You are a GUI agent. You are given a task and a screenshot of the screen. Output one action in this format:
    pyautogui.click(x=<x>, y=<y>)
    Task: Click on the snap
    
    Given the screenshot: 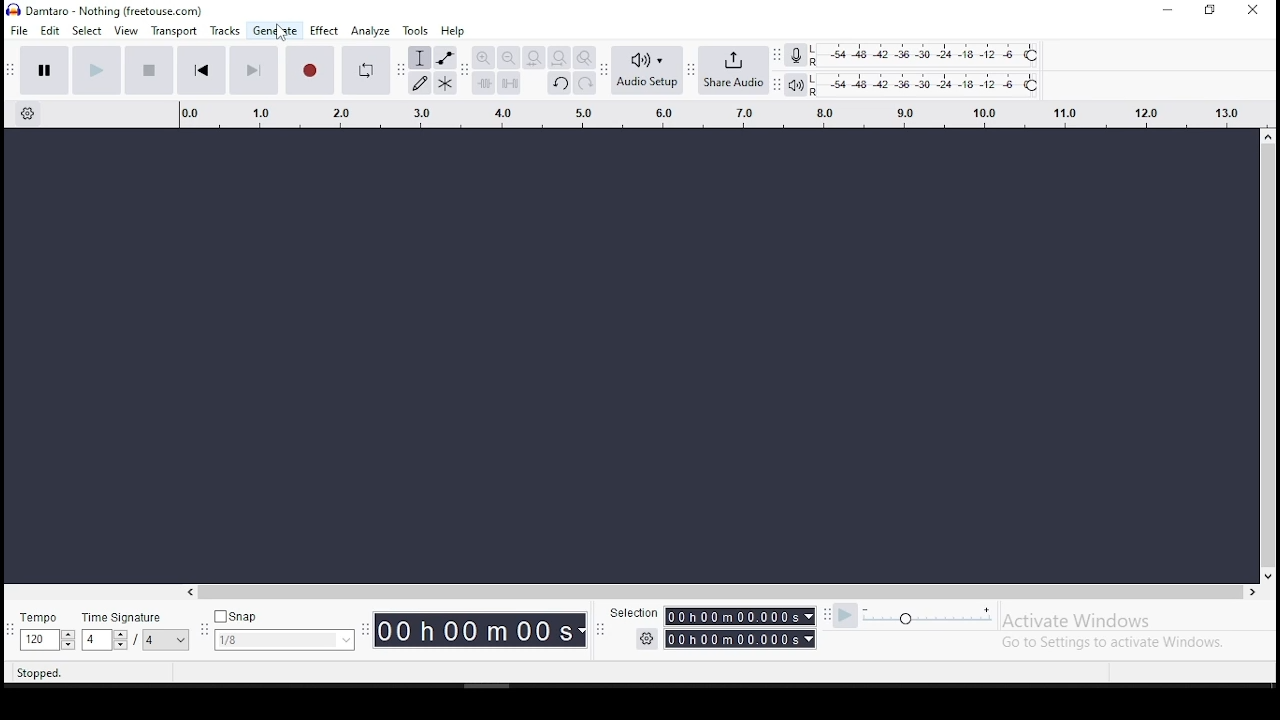 What is the action you would take?
    pyautogui.click(x=284, y=629)
    